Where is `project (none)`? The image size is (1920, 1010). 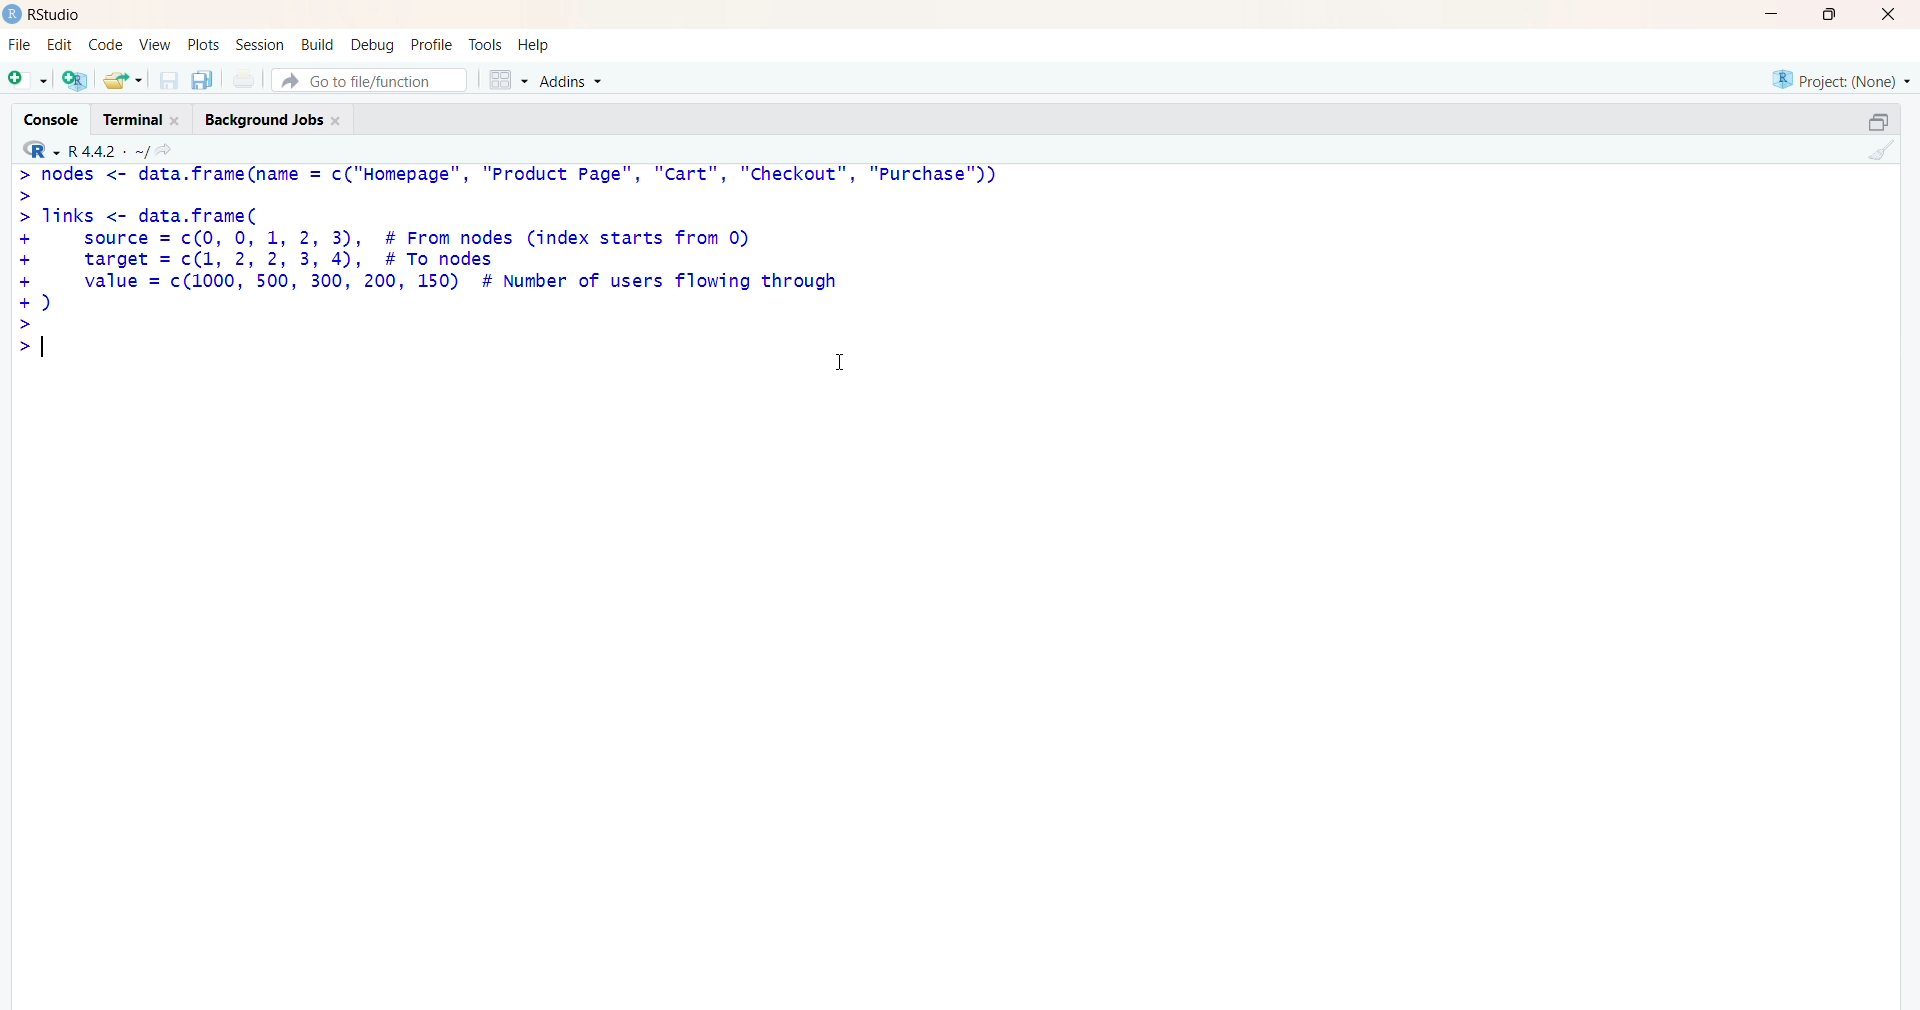 project (none) is located at coordinates (1828, 79).